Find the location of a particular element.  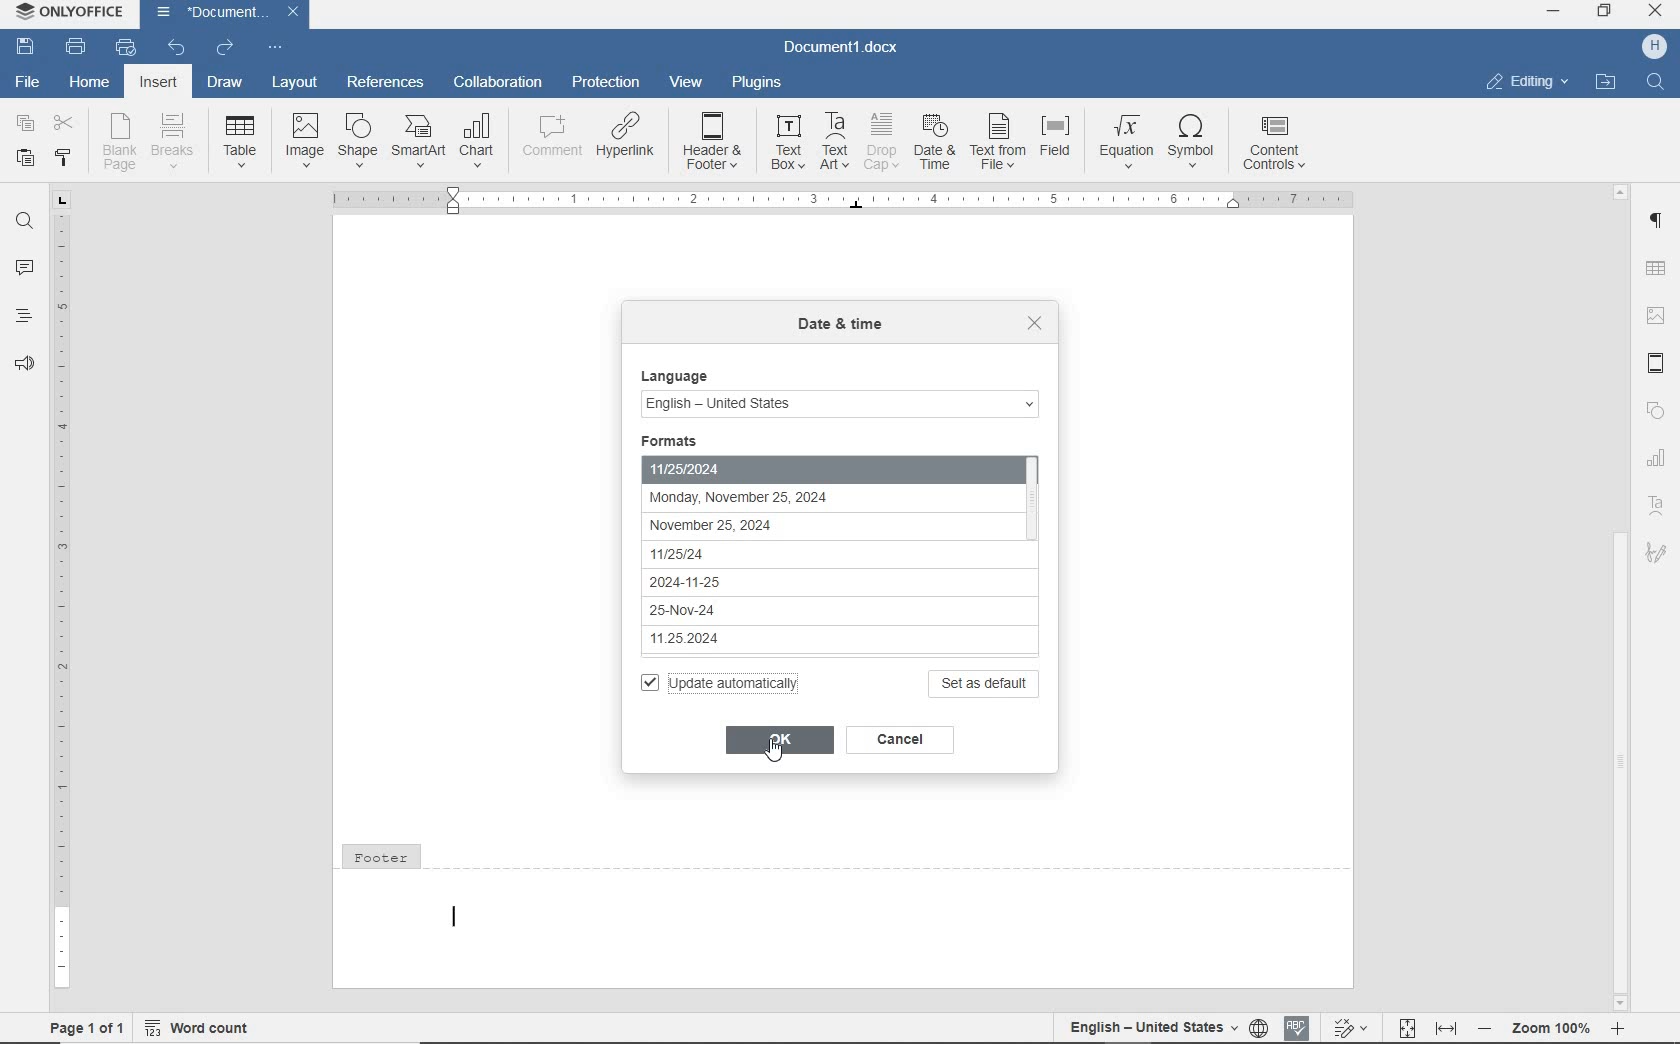

find is located at coordinates (22, 222).